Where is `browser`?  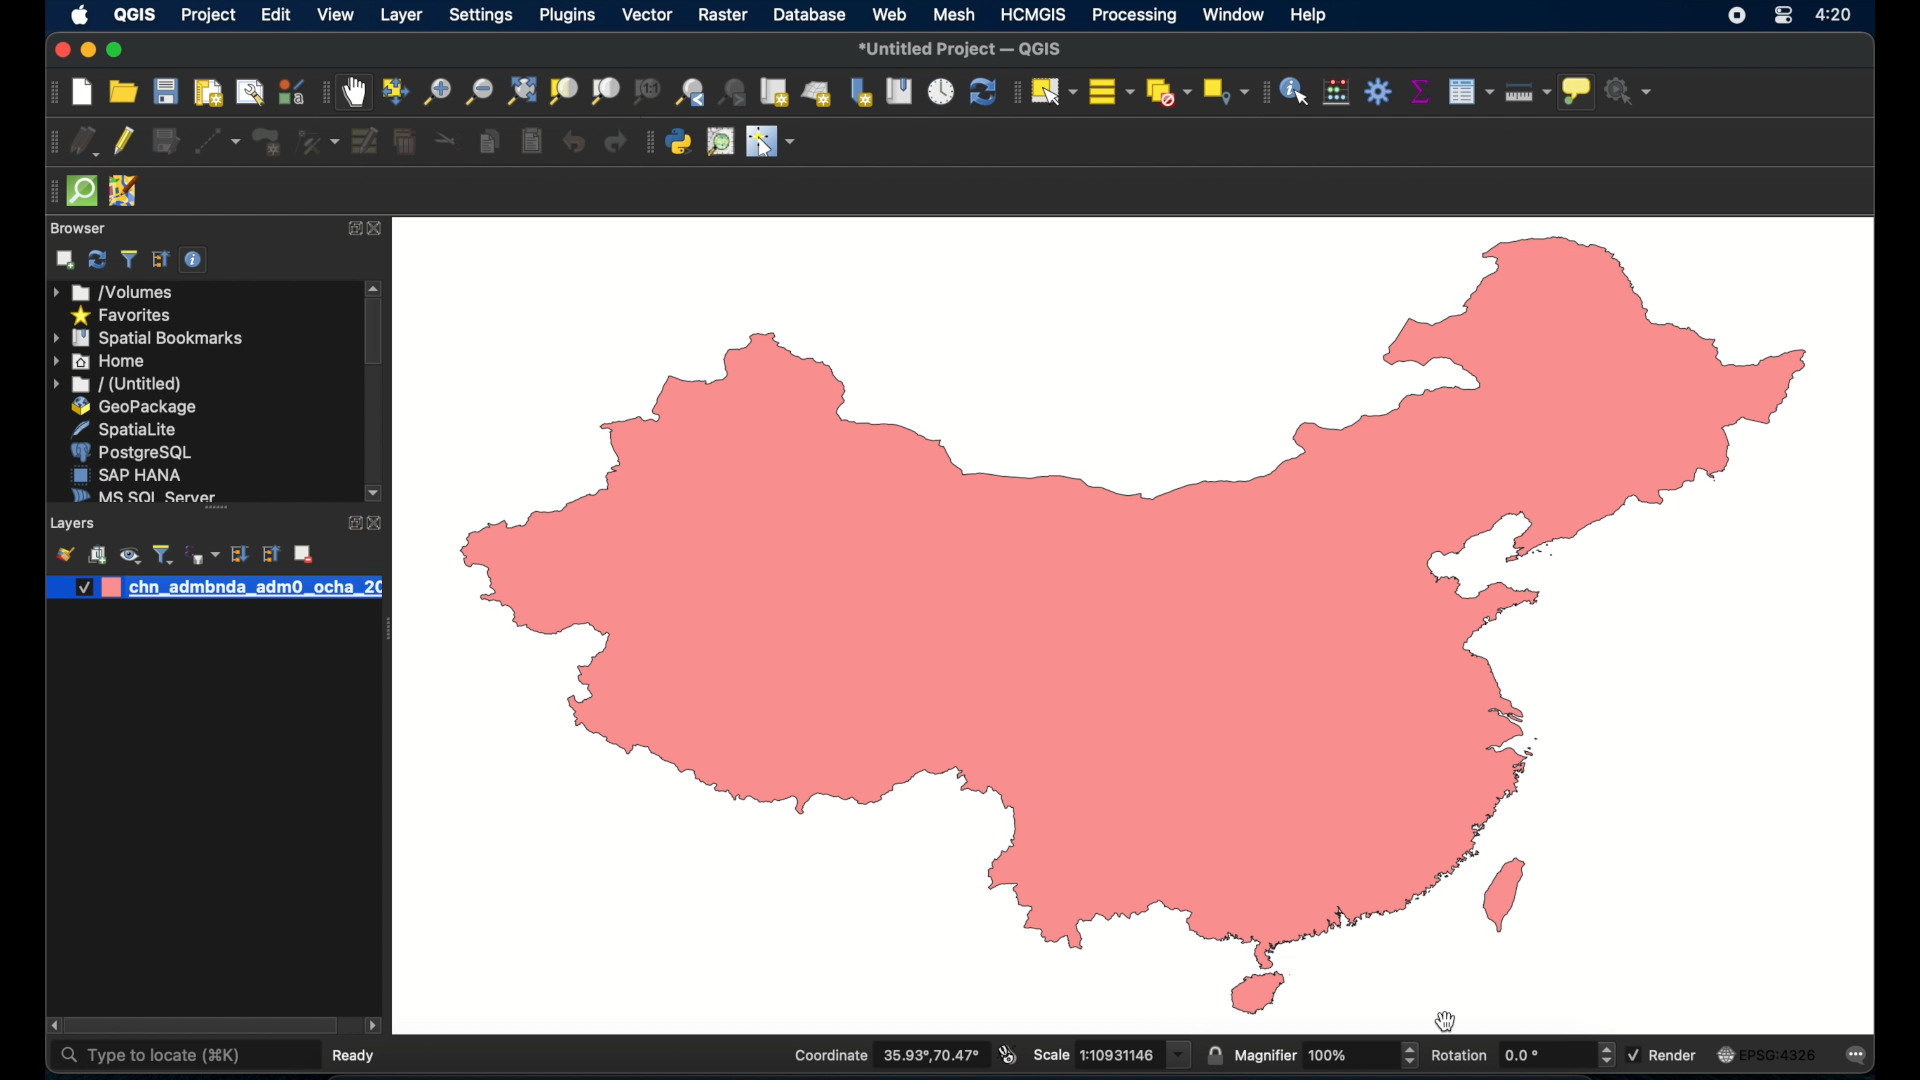 browser is located at coordinates (78, 228).